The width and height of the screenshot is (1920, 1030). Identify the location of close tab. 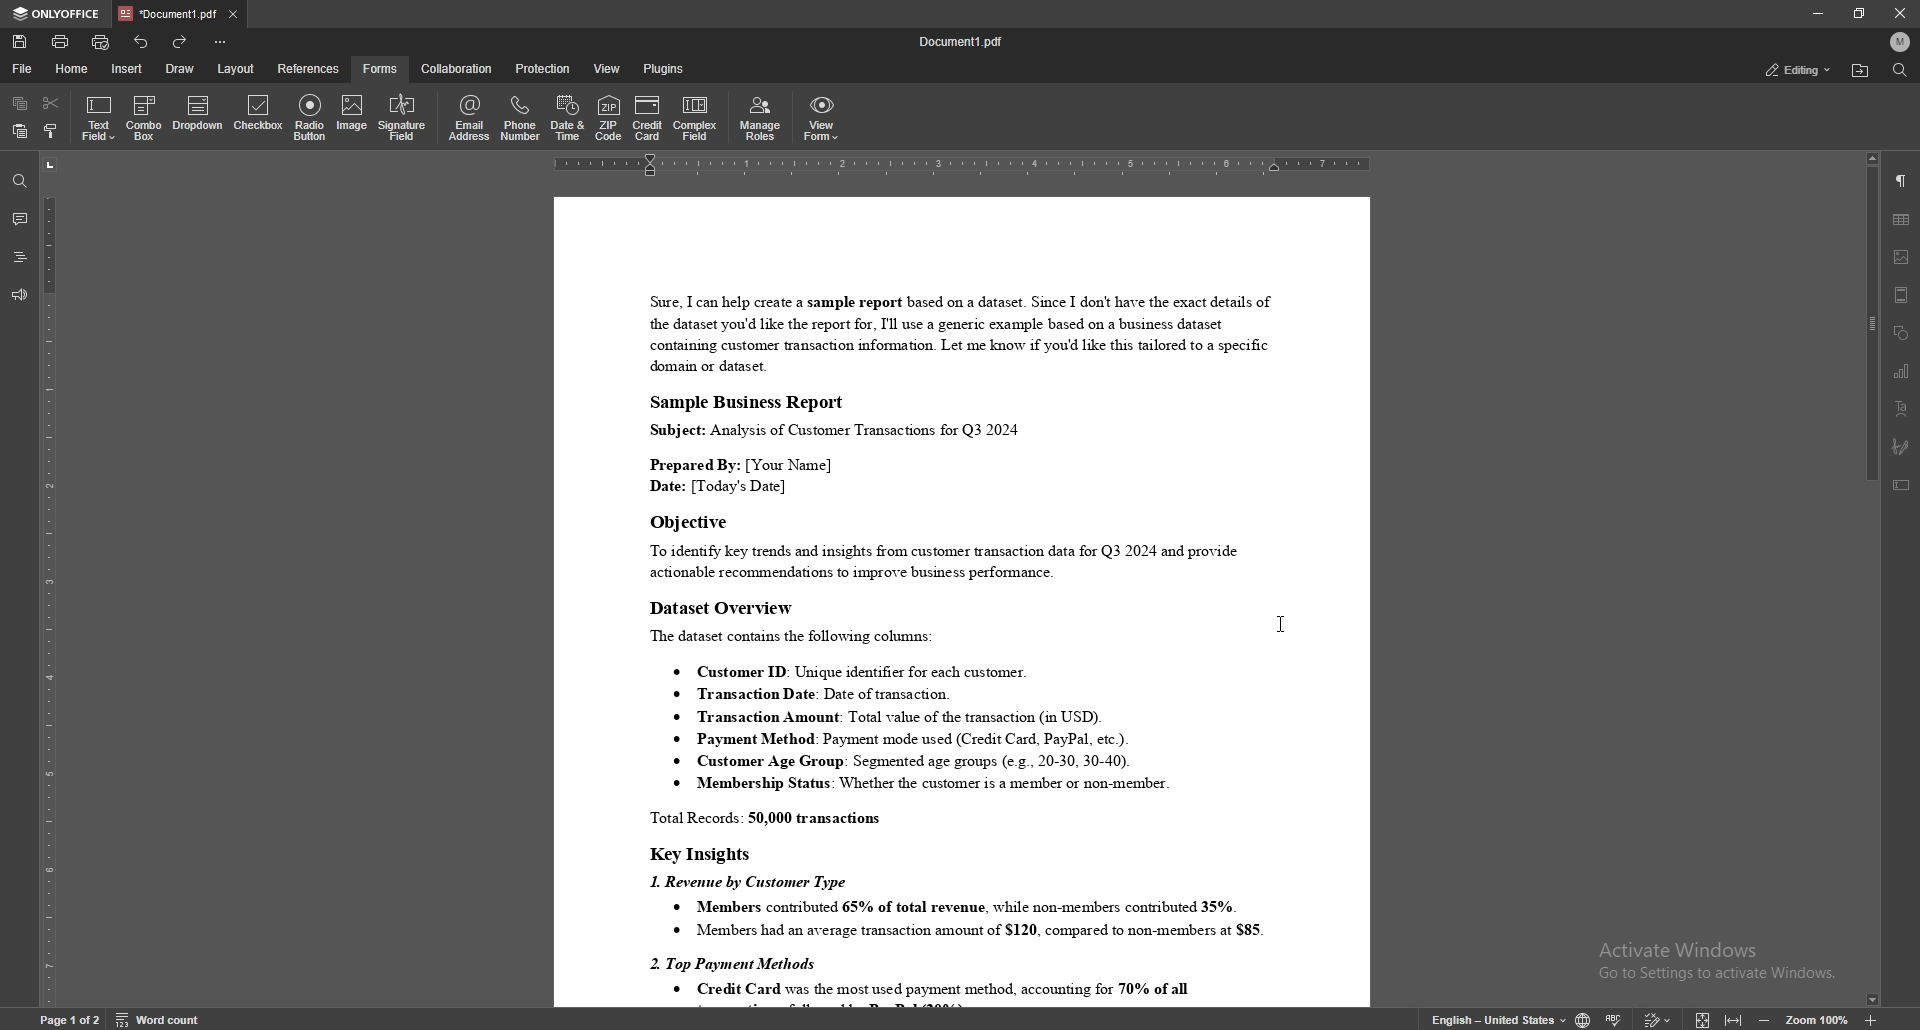
(233, 13).